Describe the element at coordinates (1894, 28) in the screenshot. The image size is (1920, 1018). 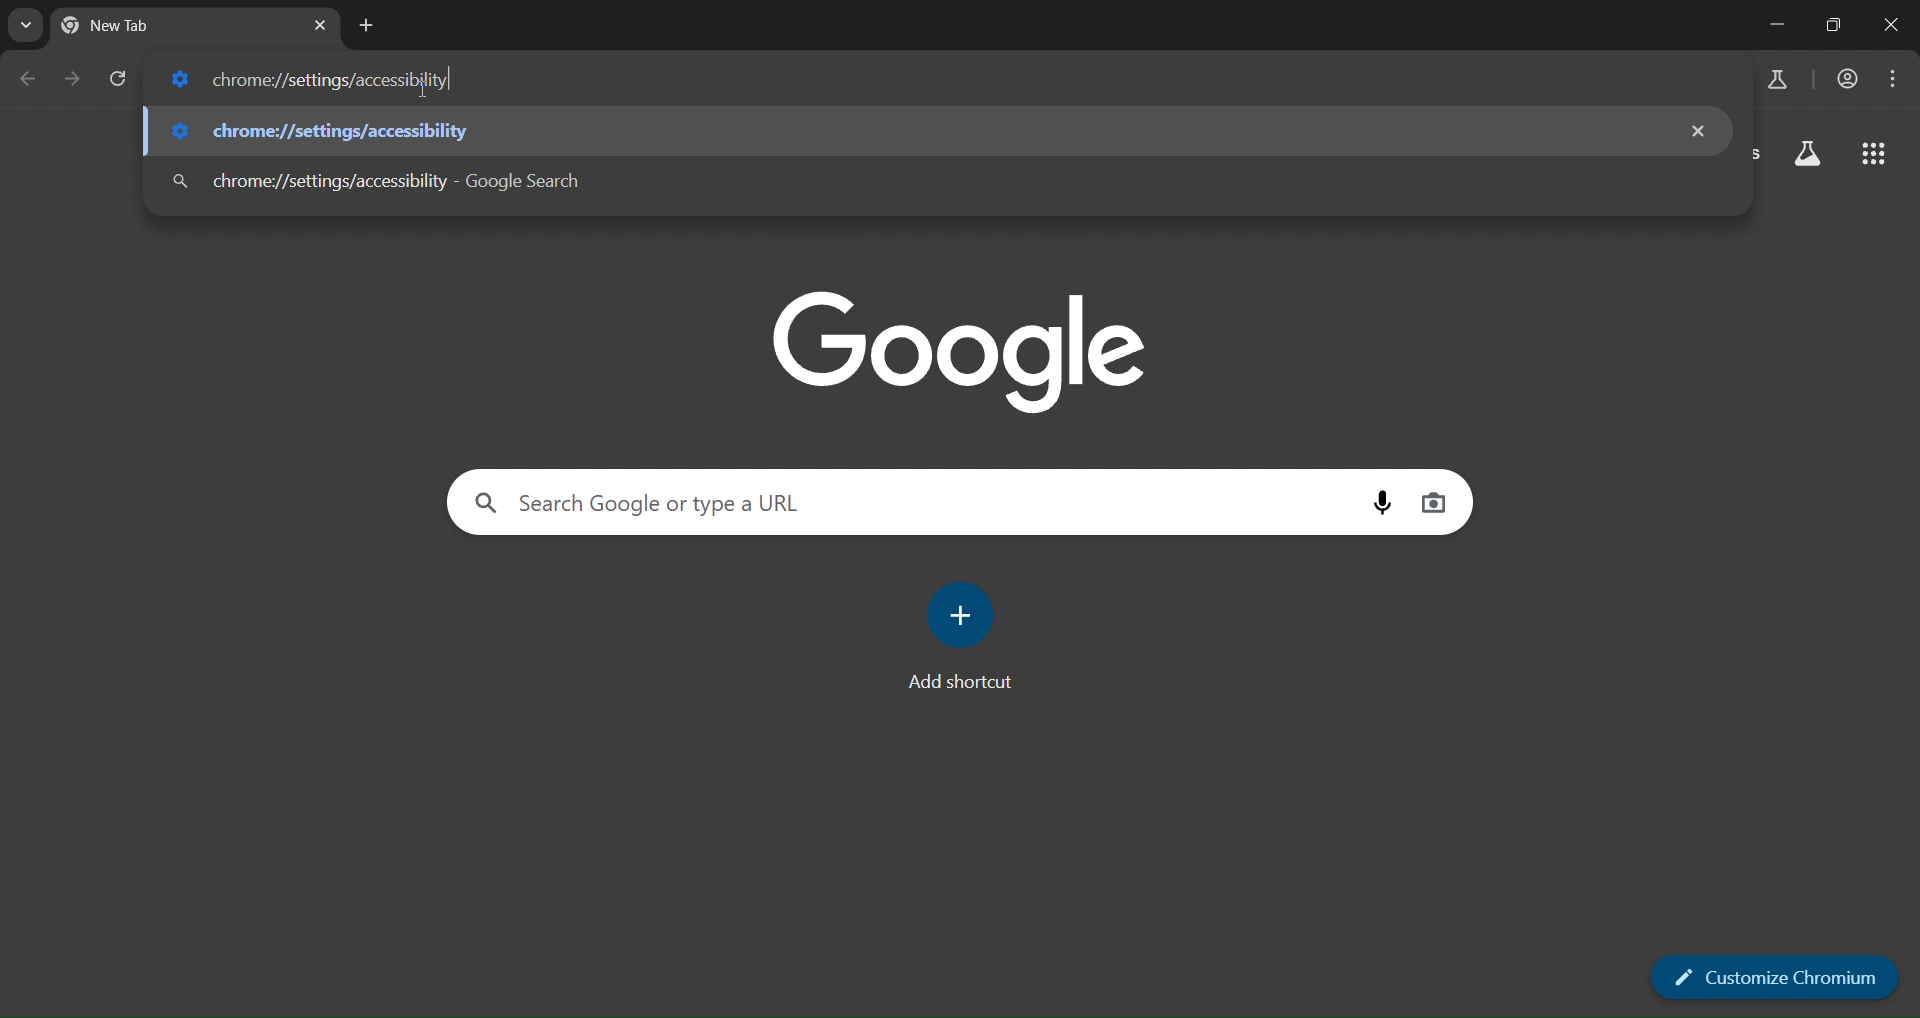
I see `close` at that location.